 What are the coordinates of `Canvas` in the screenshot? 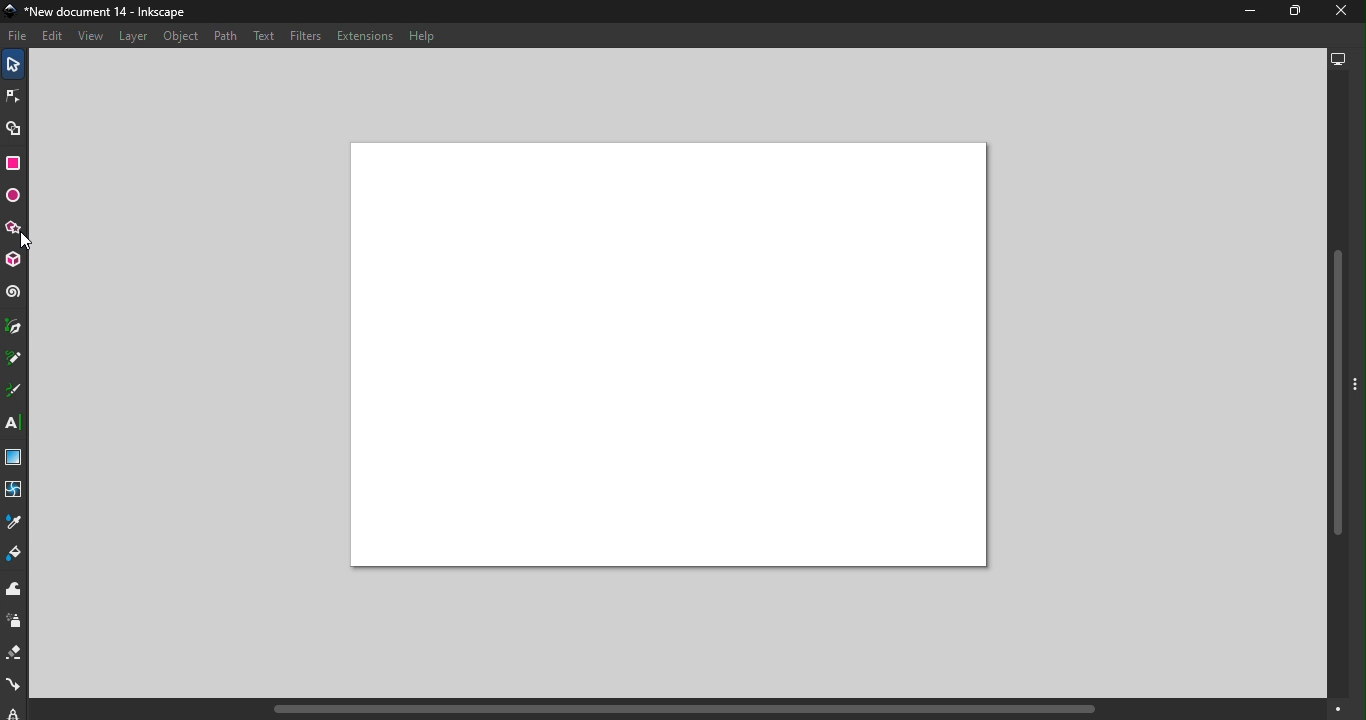 It's located at (667, 360).